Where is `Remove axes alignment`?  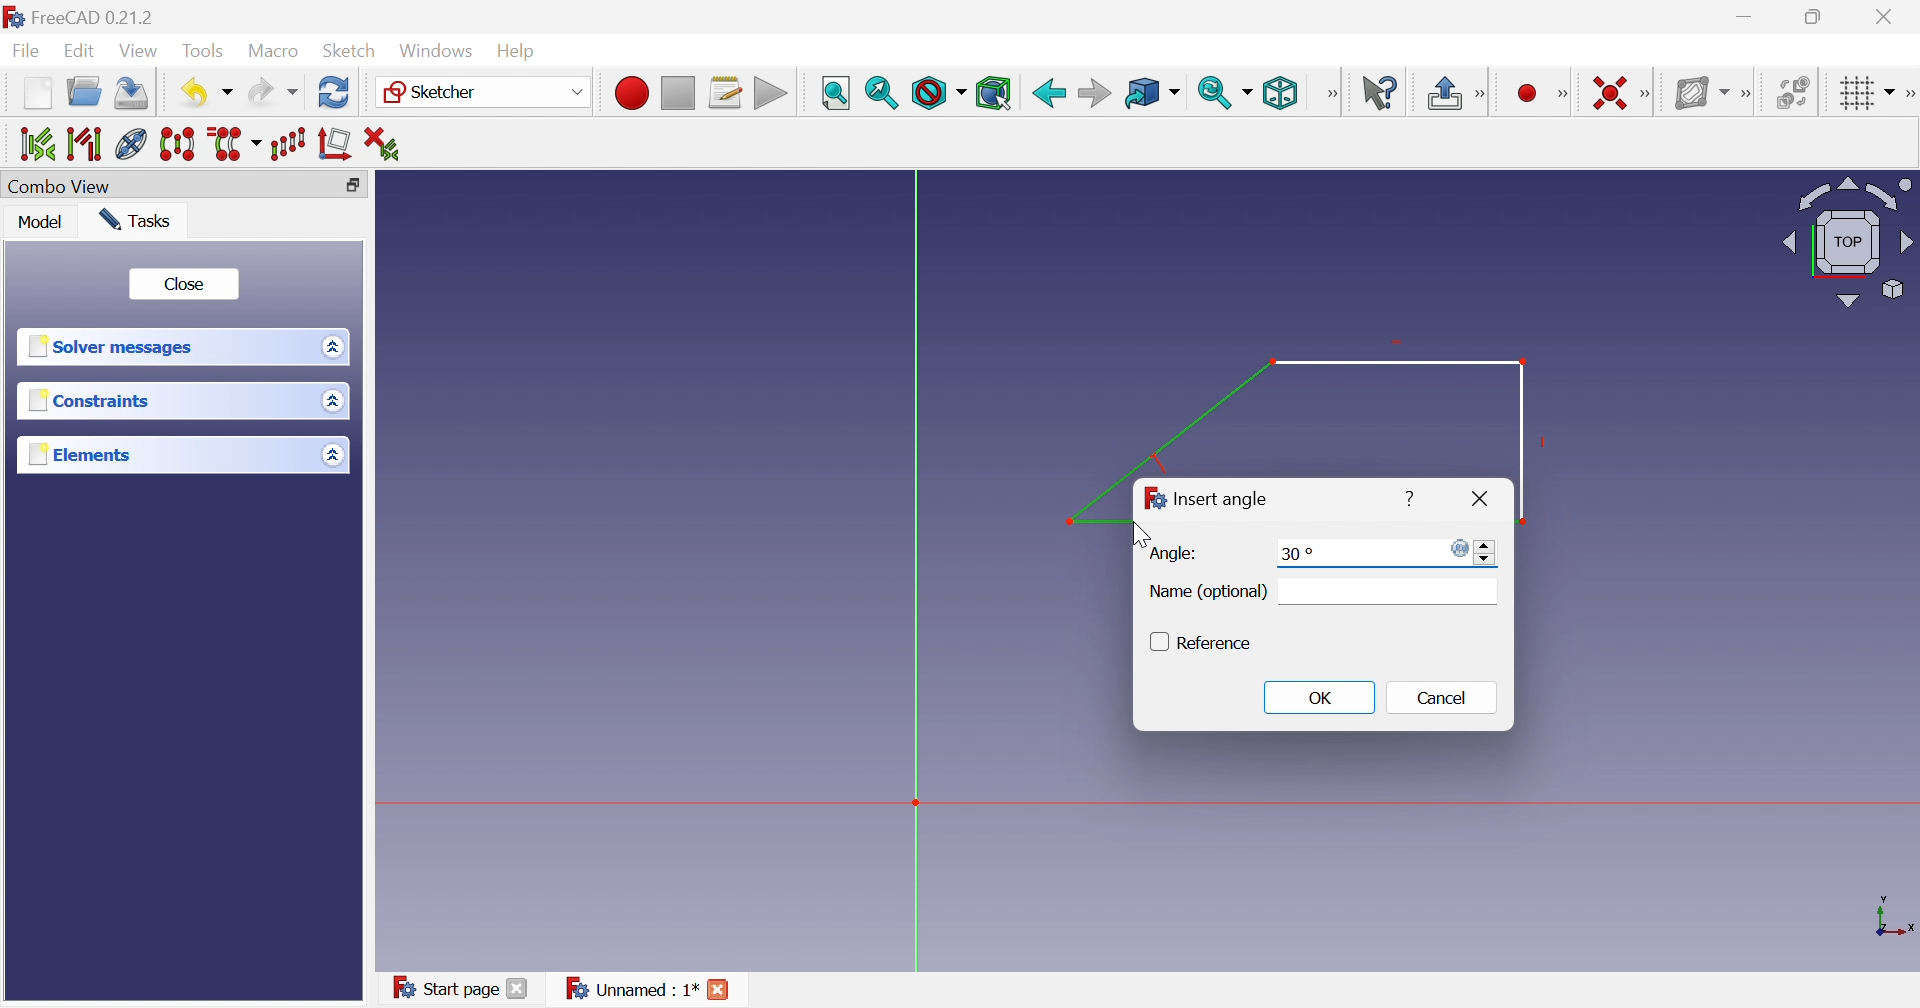 Remove axes alignment is located at coordinates (335, 147).